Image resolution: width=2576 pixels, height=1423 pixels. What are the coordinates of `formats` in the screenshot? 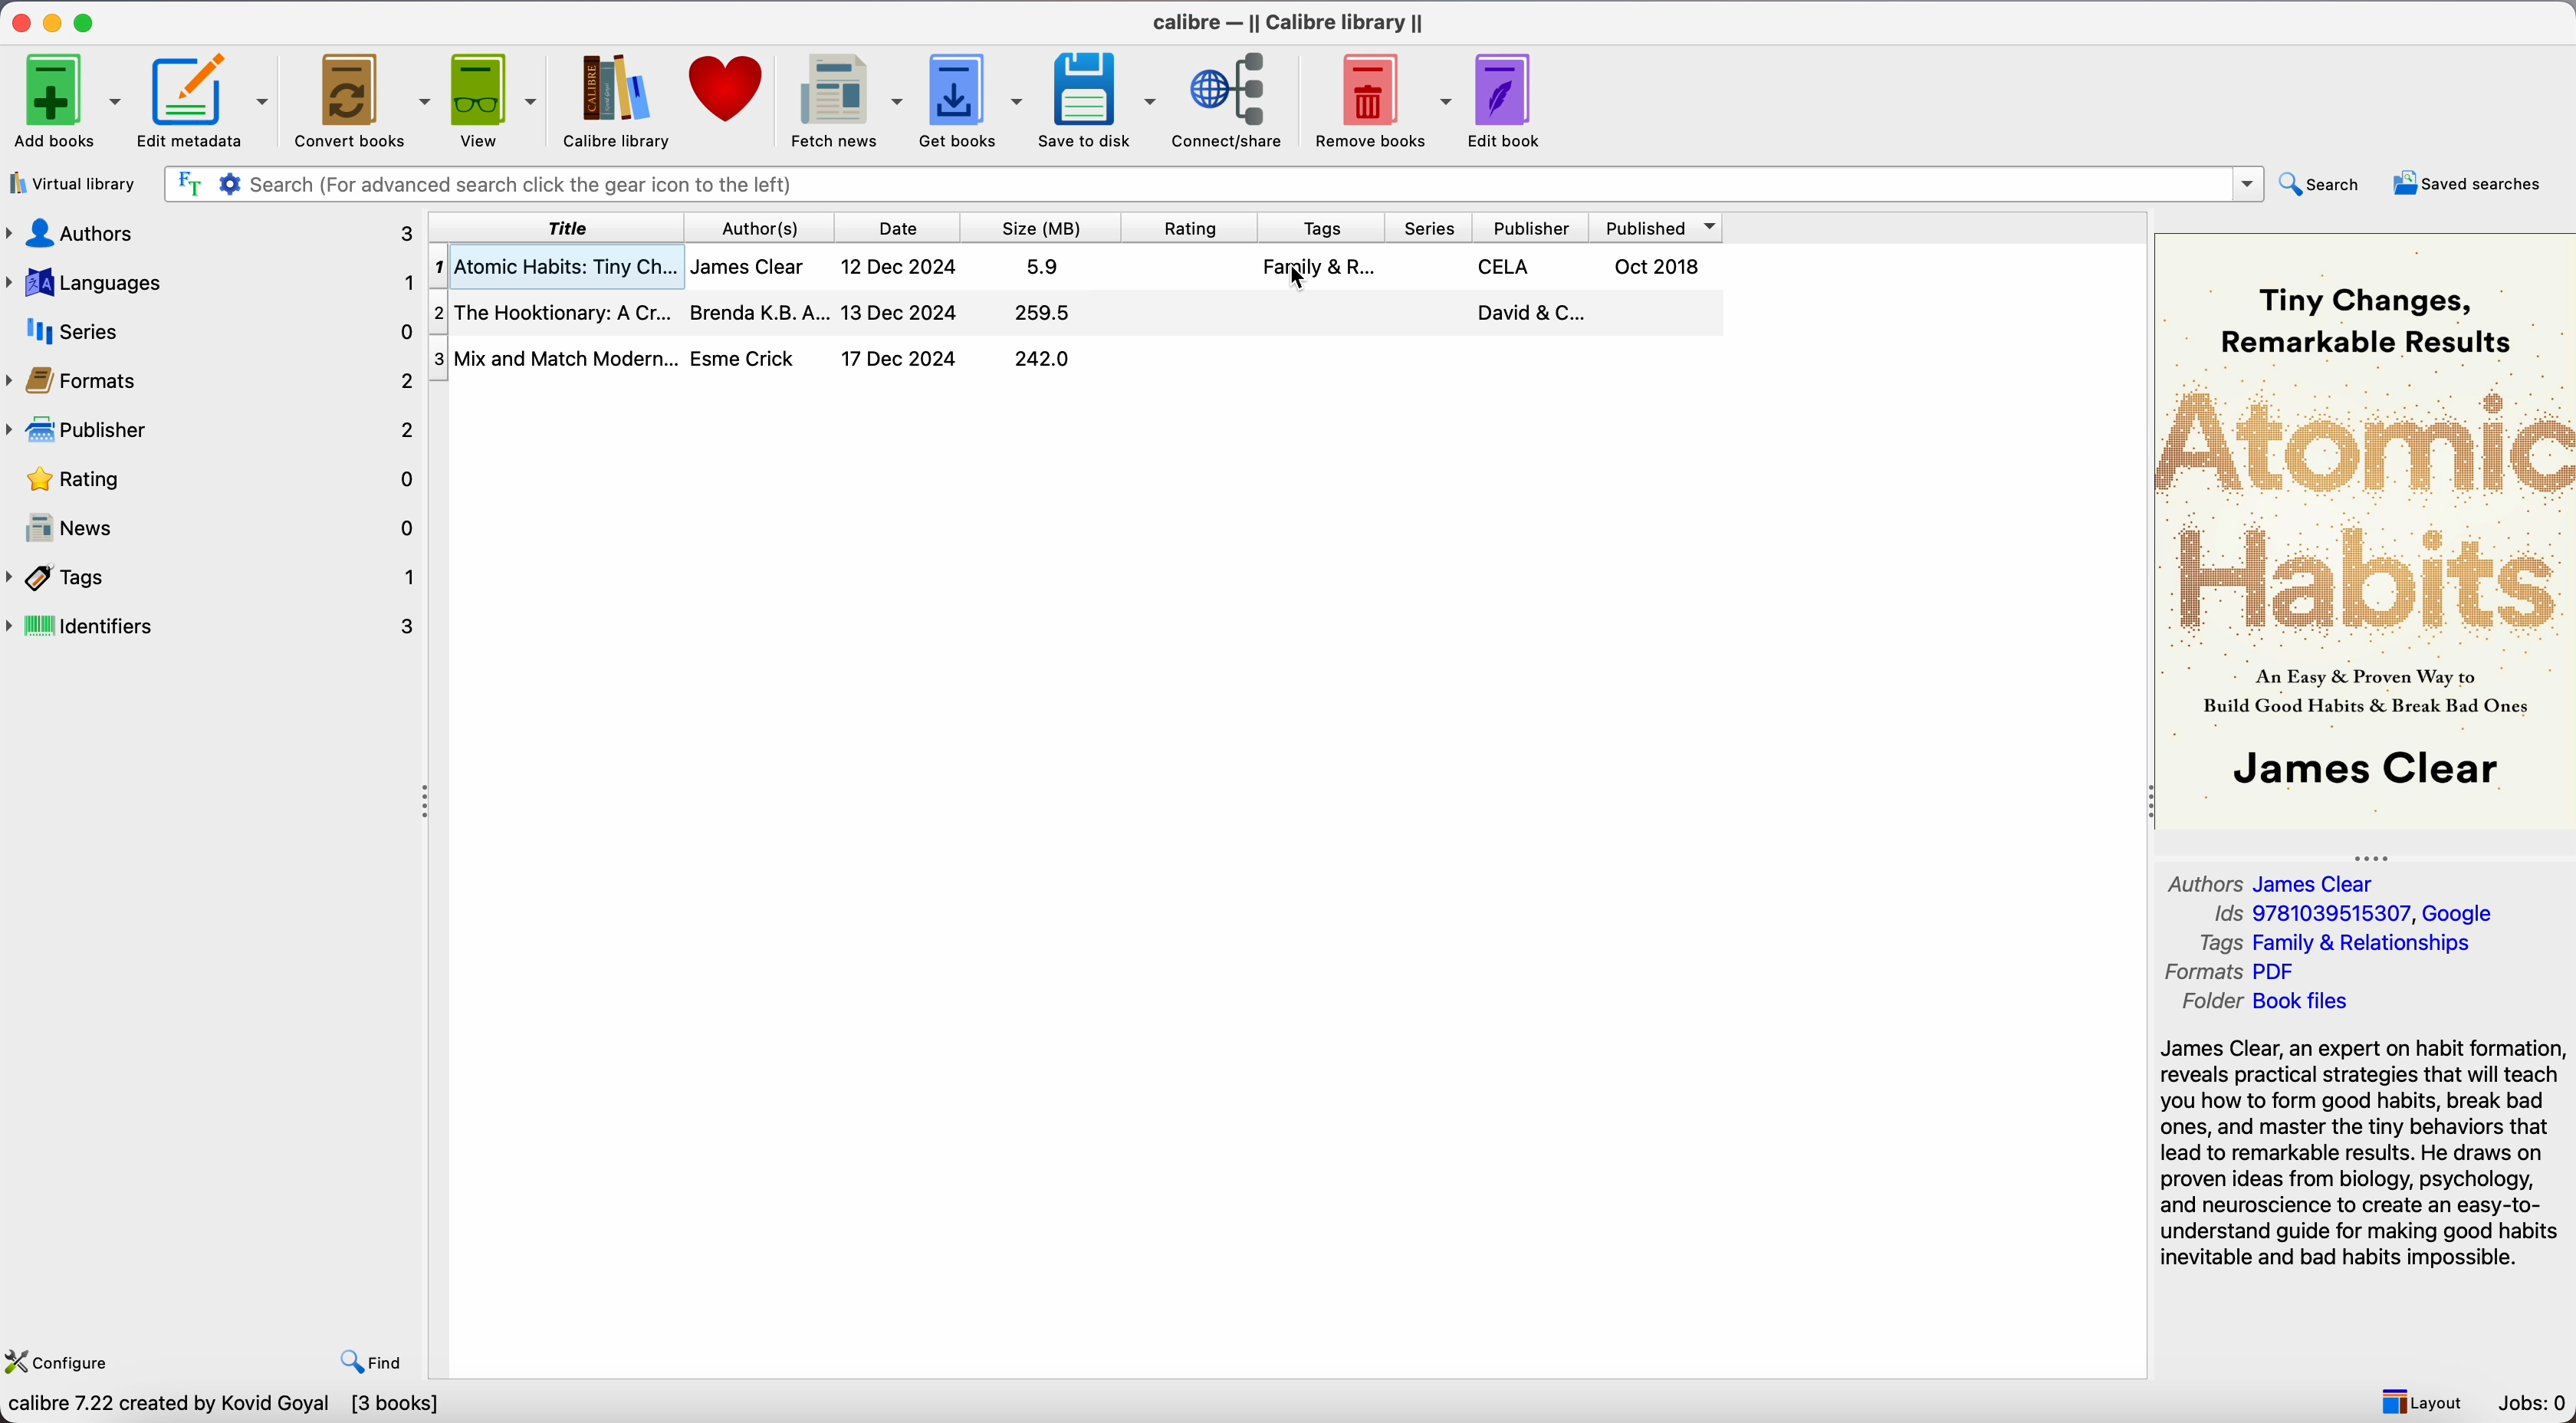 It's located at (211, 378).